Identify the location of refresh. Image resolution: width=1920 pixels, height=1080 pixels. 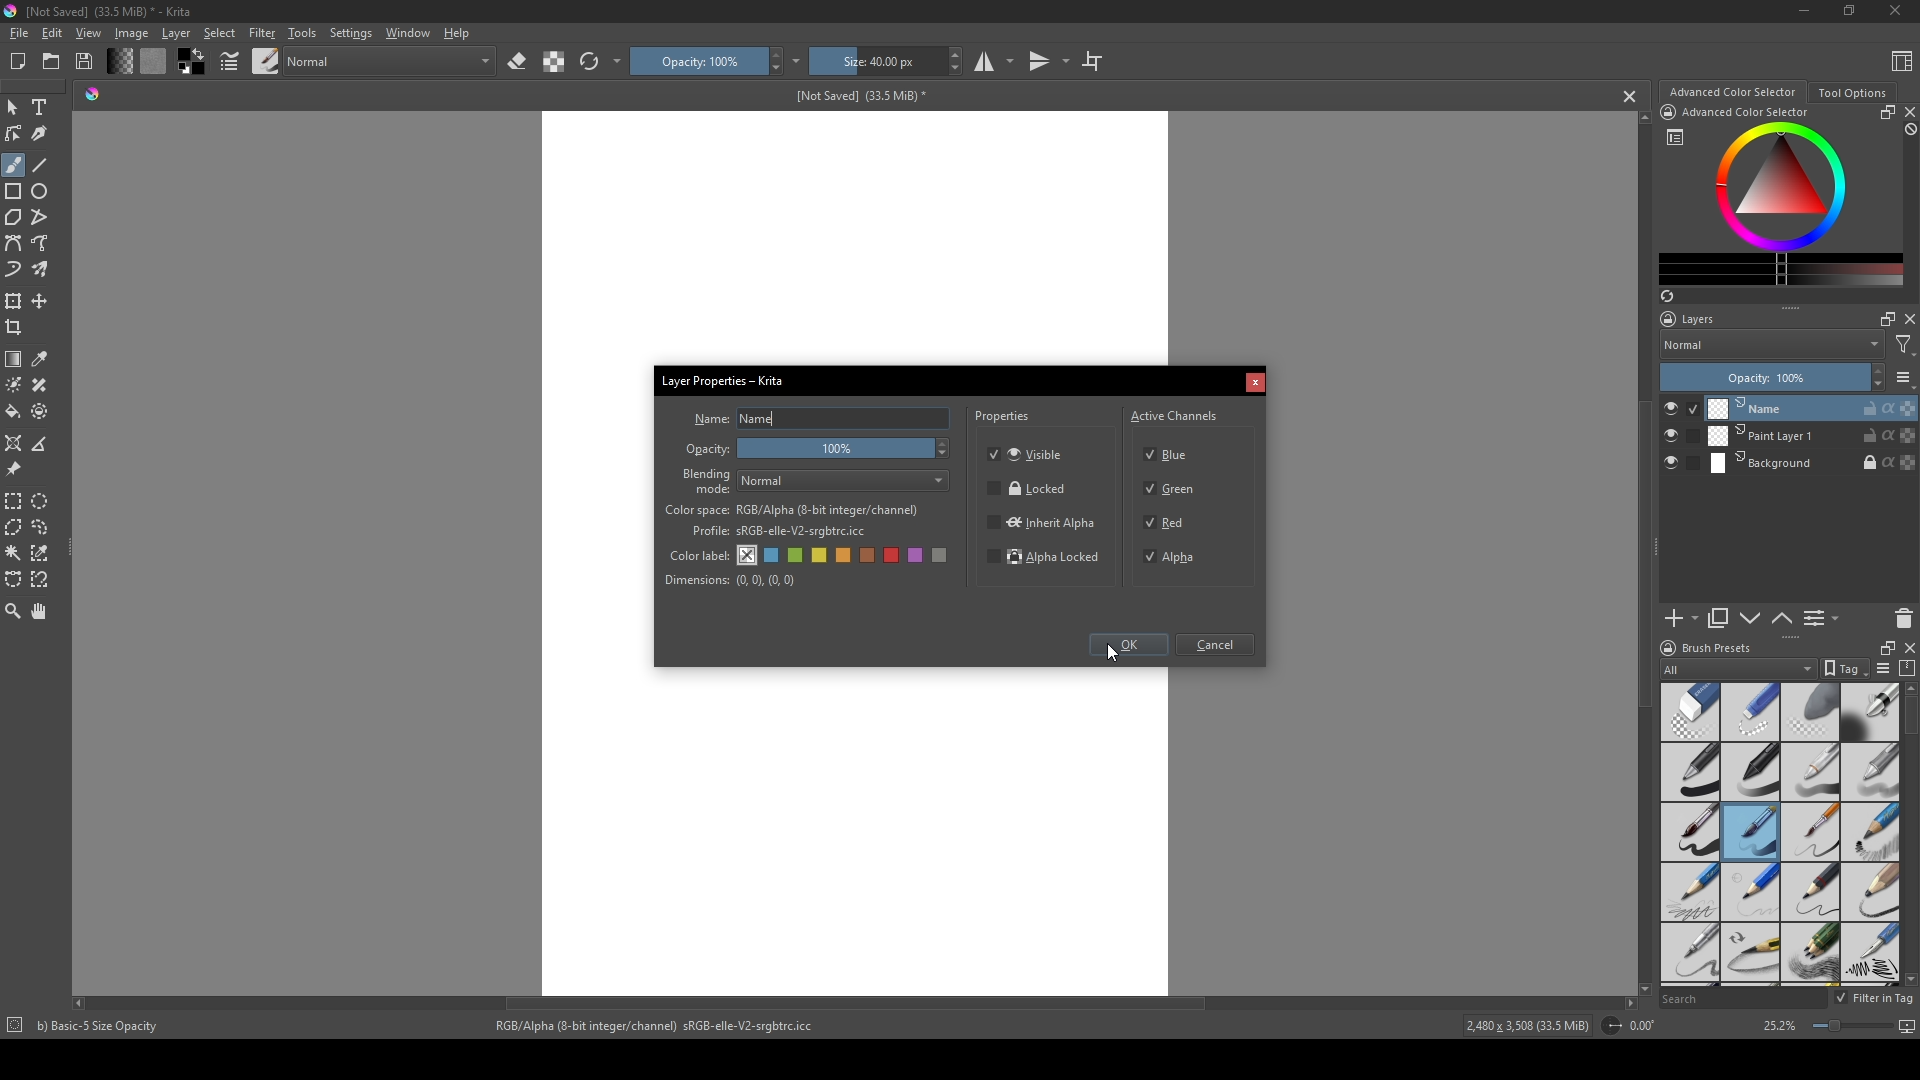
(1666, 296).